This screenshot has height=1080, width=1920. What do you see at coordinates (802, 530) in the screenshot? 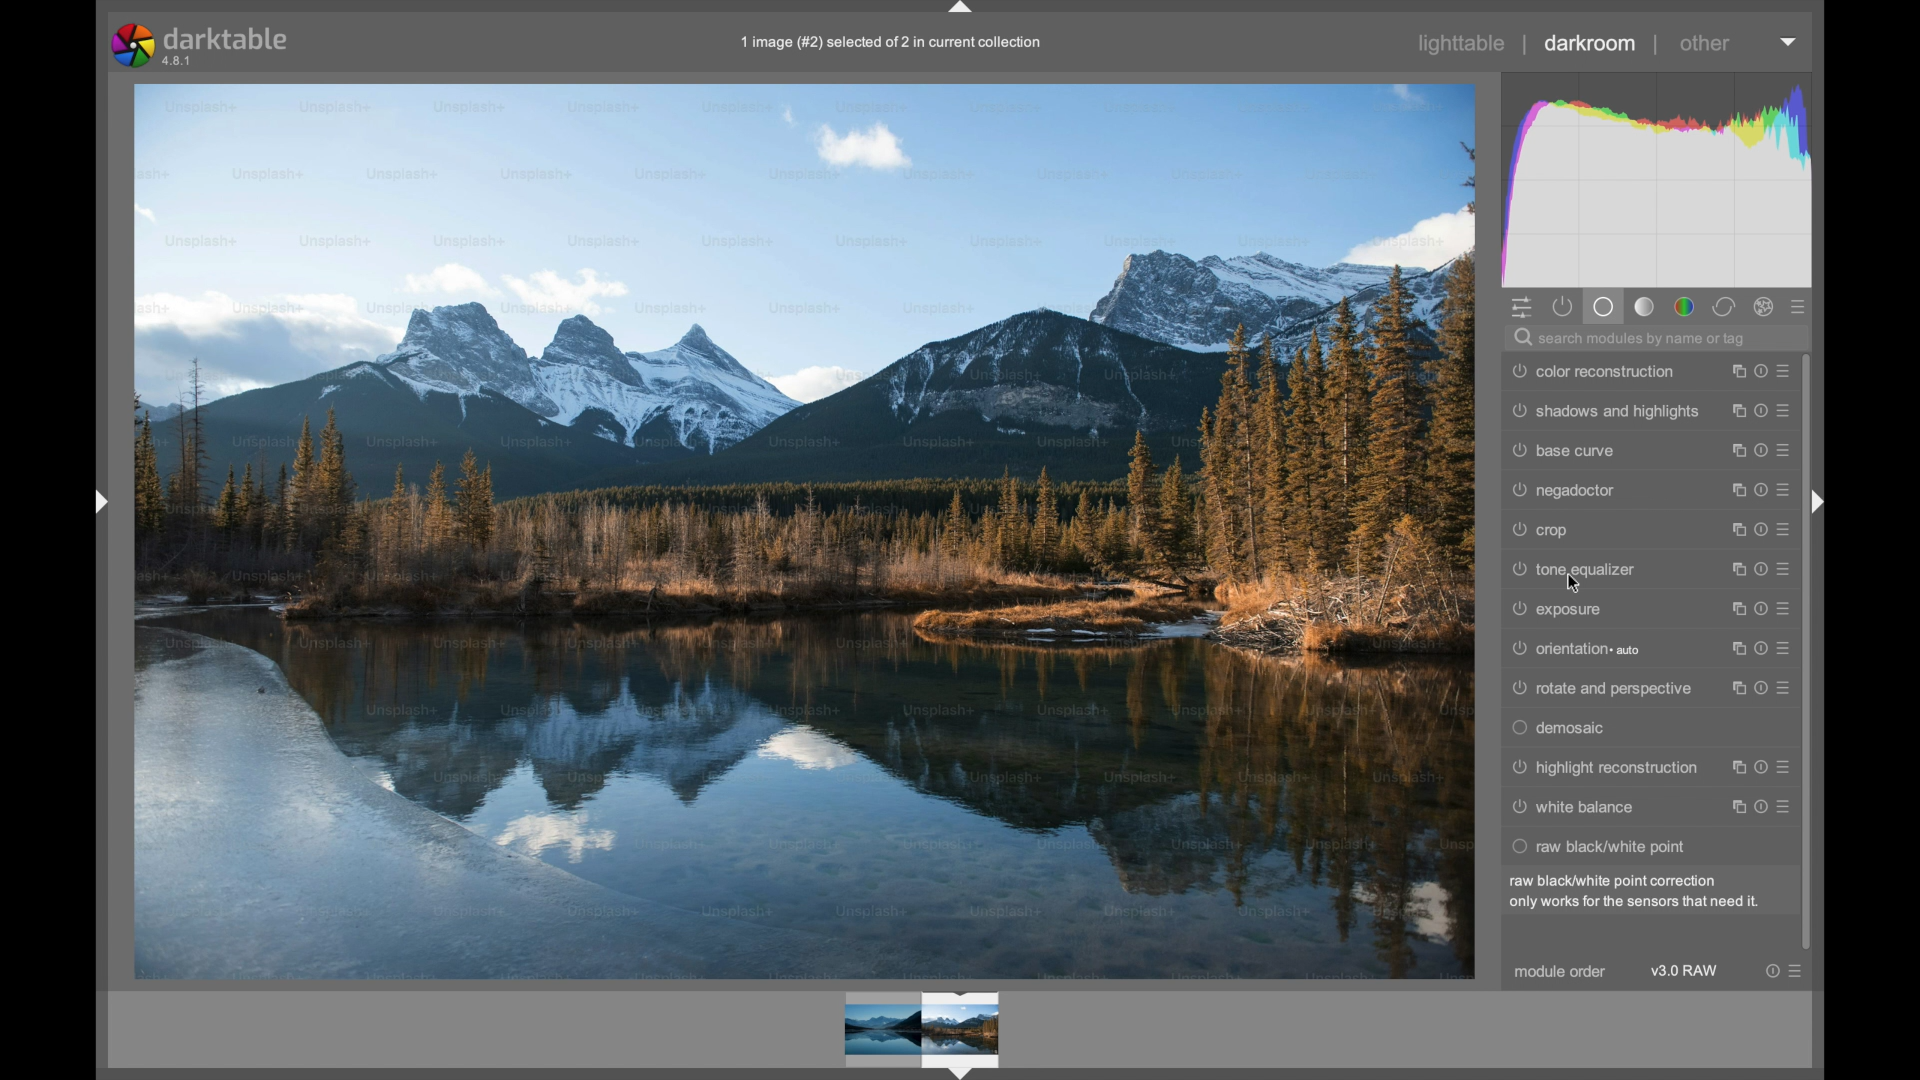
I see `video preview` at bounding box center [802, 530].